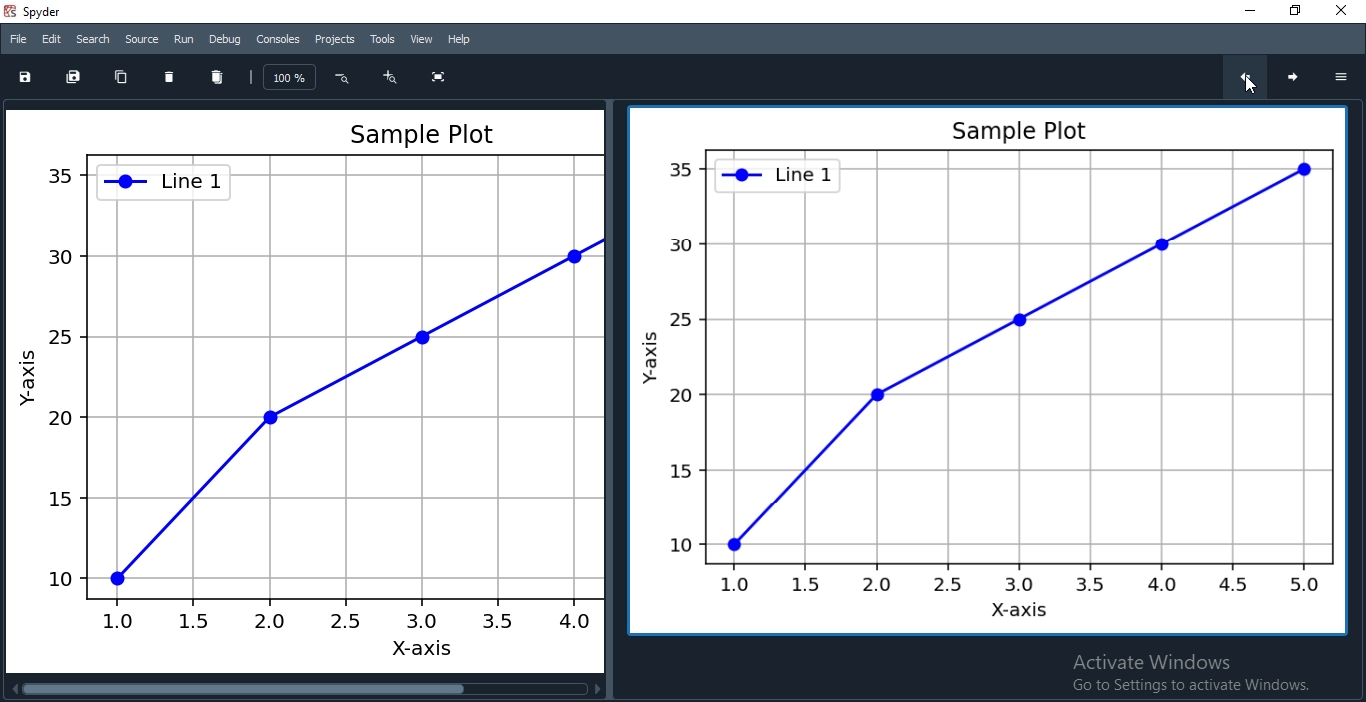 The width and height of the screenshot is (1366, 702). What do you see at coordinates (121, 76) in the screenshot?
I see `copy chart` at bounding box center [121, 76].